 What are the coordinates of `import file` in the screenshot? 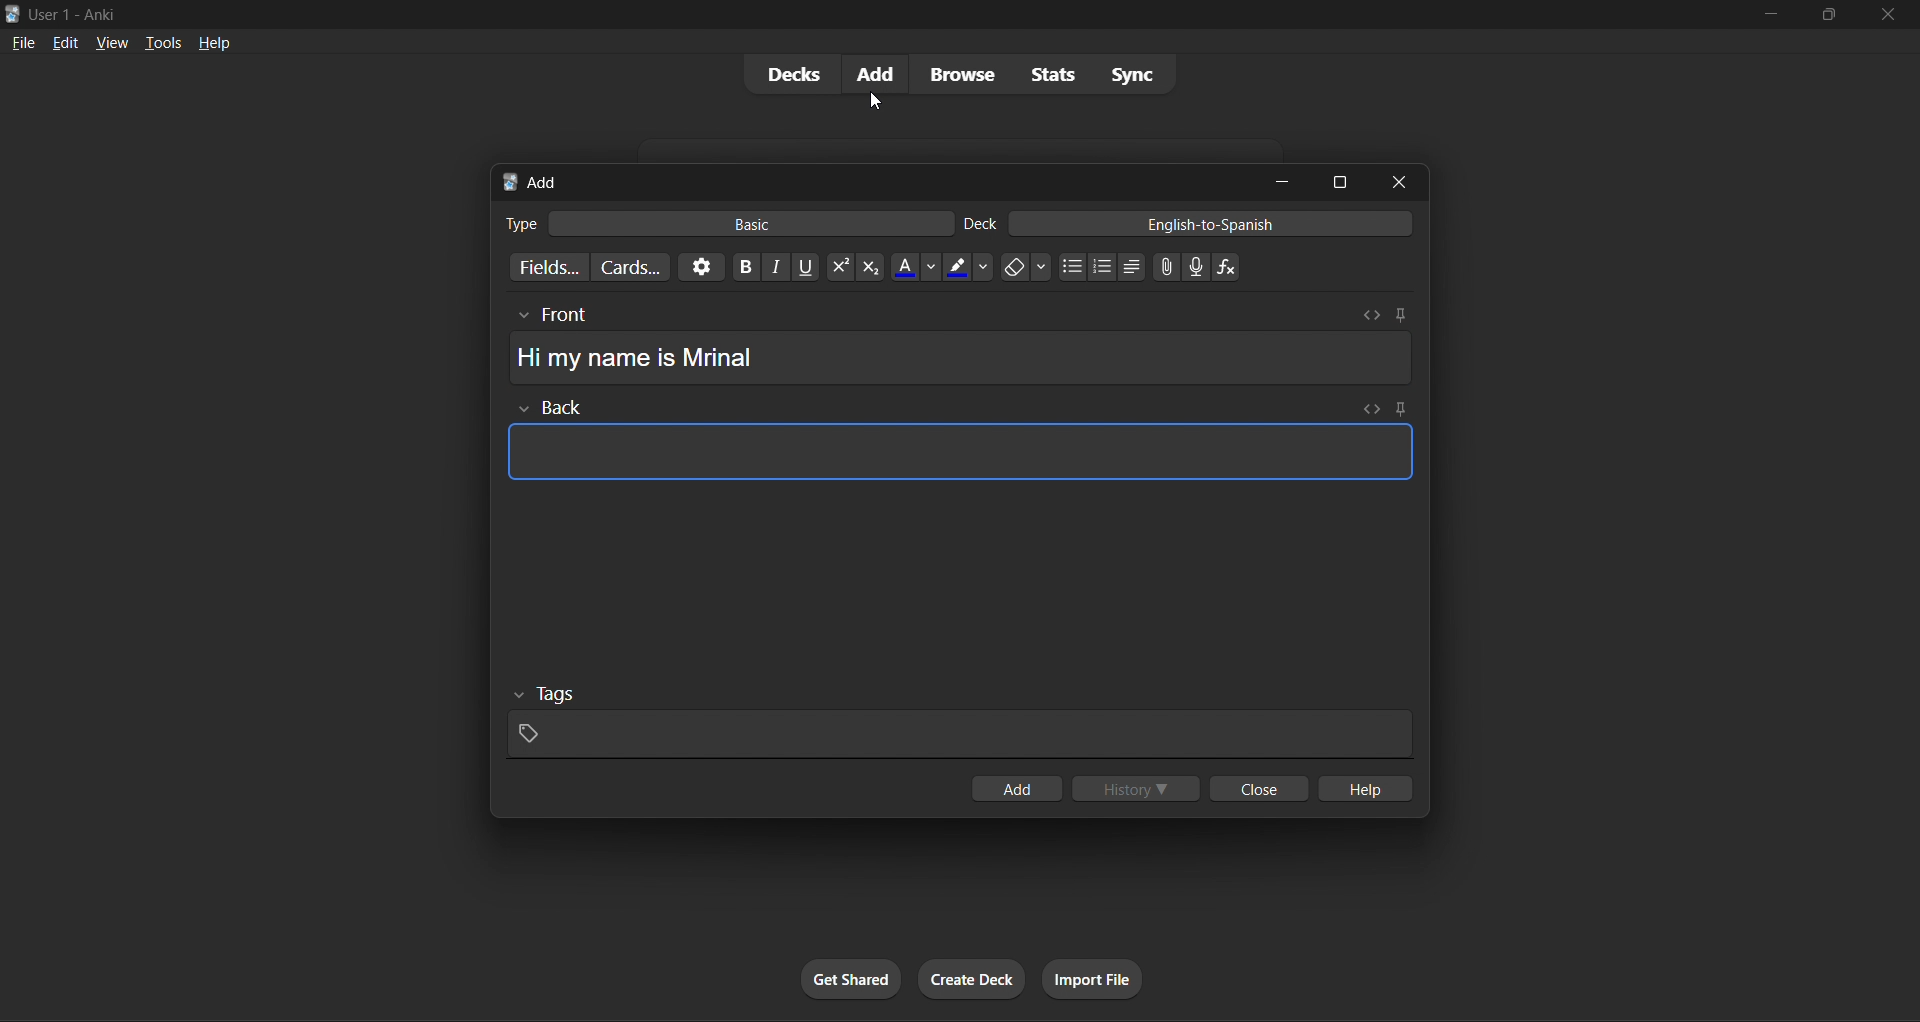 It's located at (1096, 977).